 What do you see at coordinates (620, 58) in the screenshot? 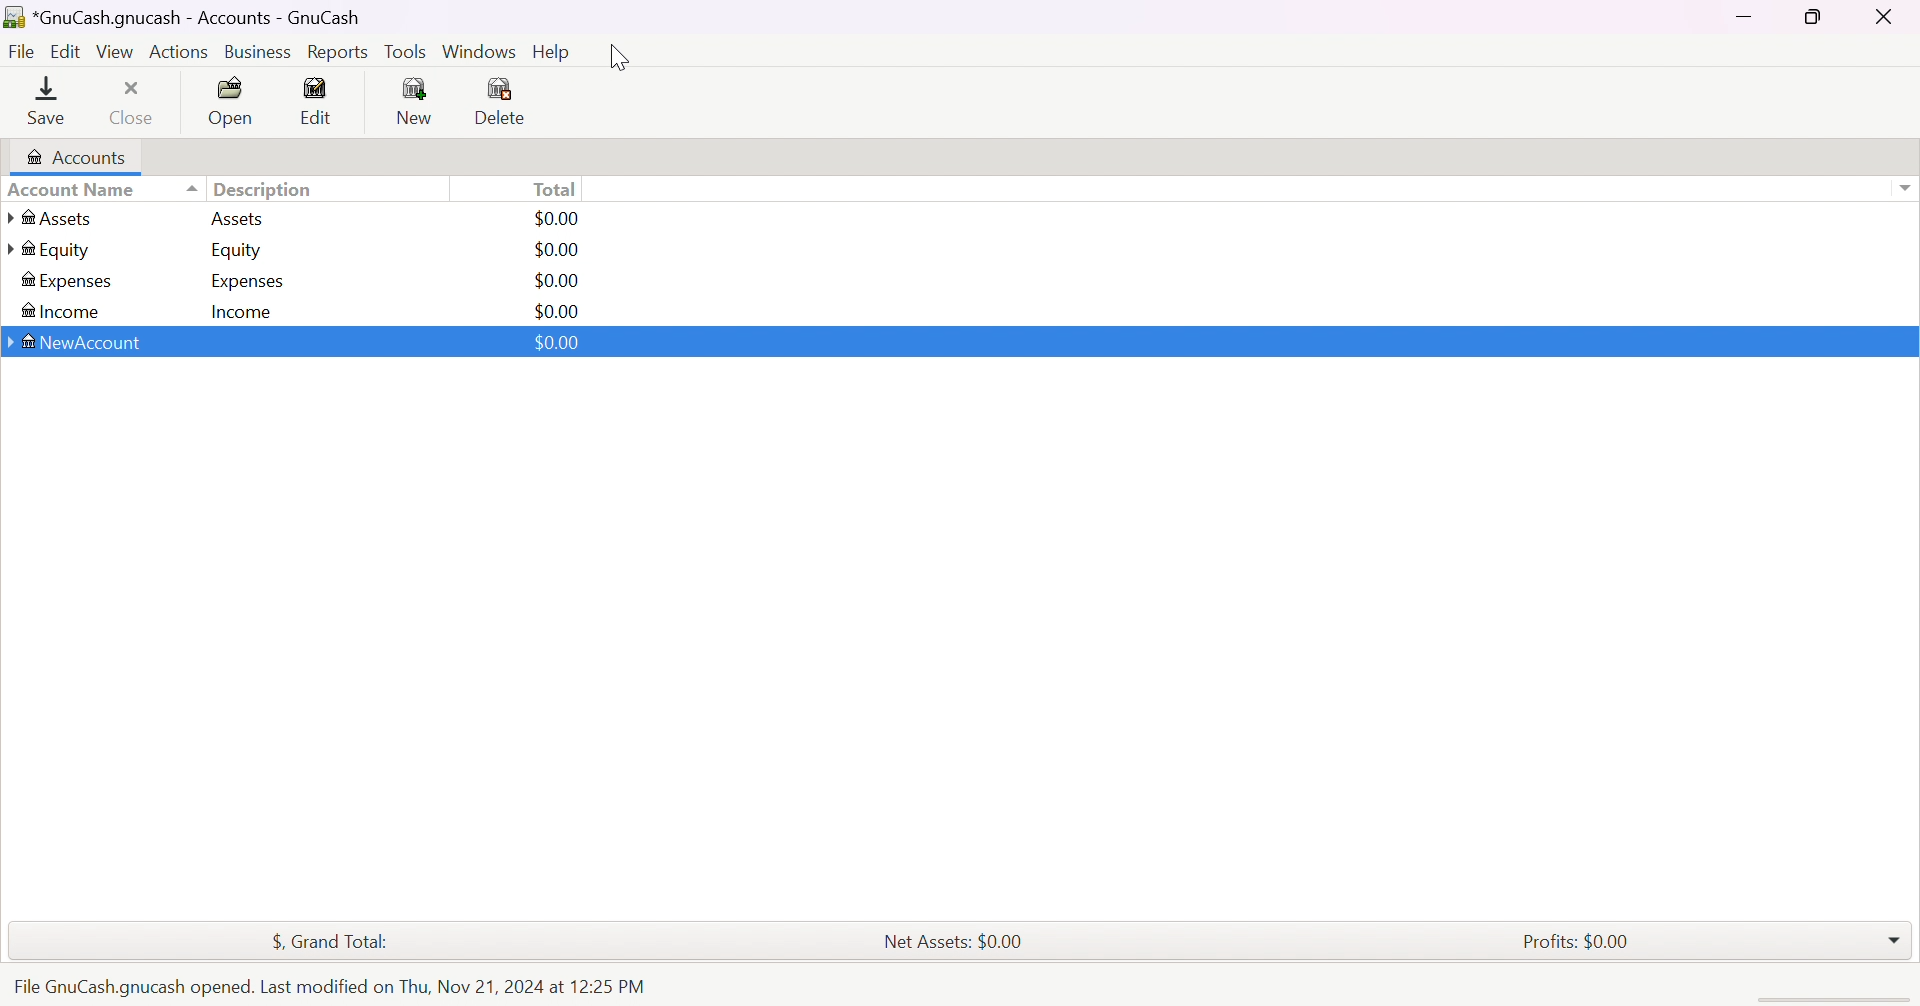
I see `Cursor` at bounding box center [620, 58].